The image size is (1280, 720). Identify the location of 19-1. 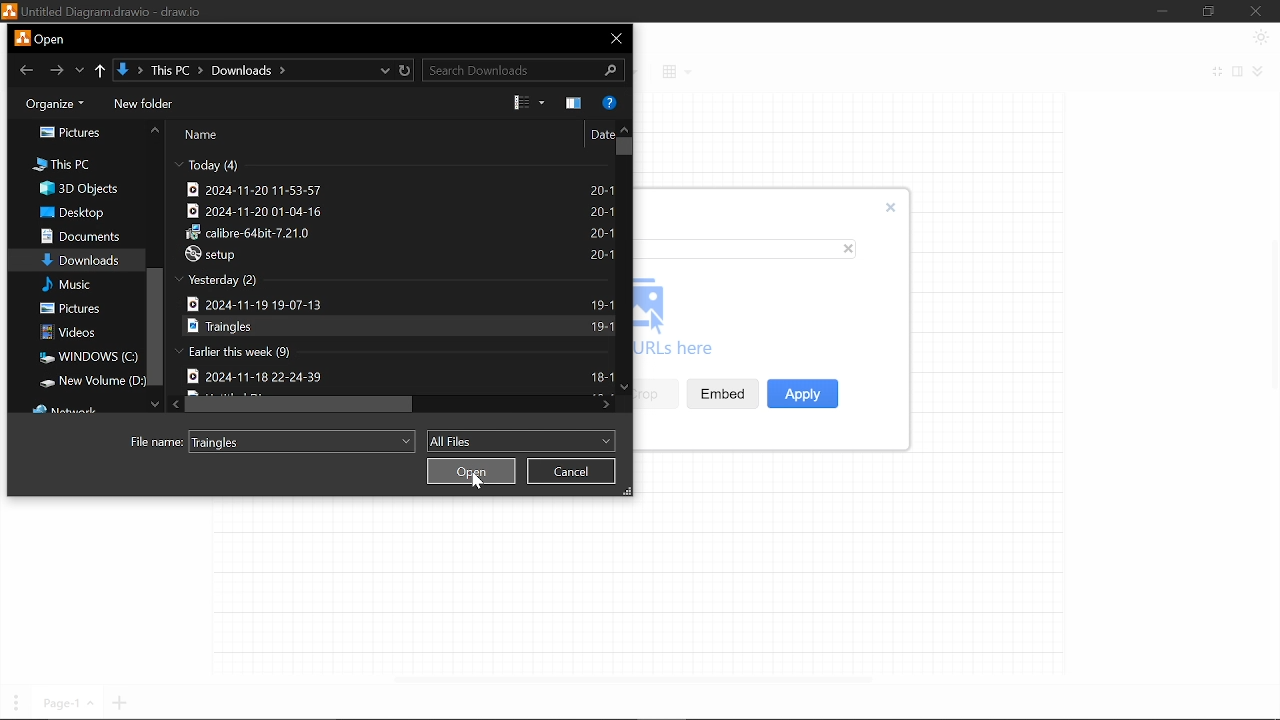
(600, 326).